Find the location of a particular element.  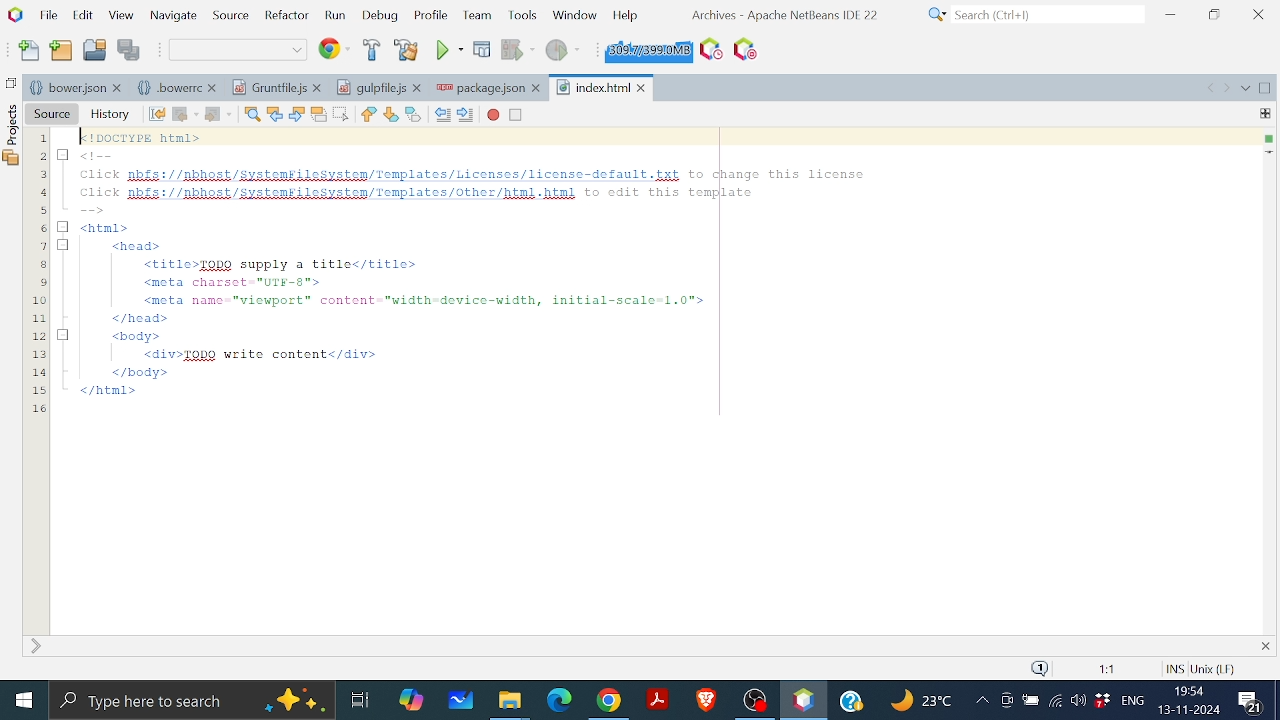

Shift line right is located at coordinates (466, 115).